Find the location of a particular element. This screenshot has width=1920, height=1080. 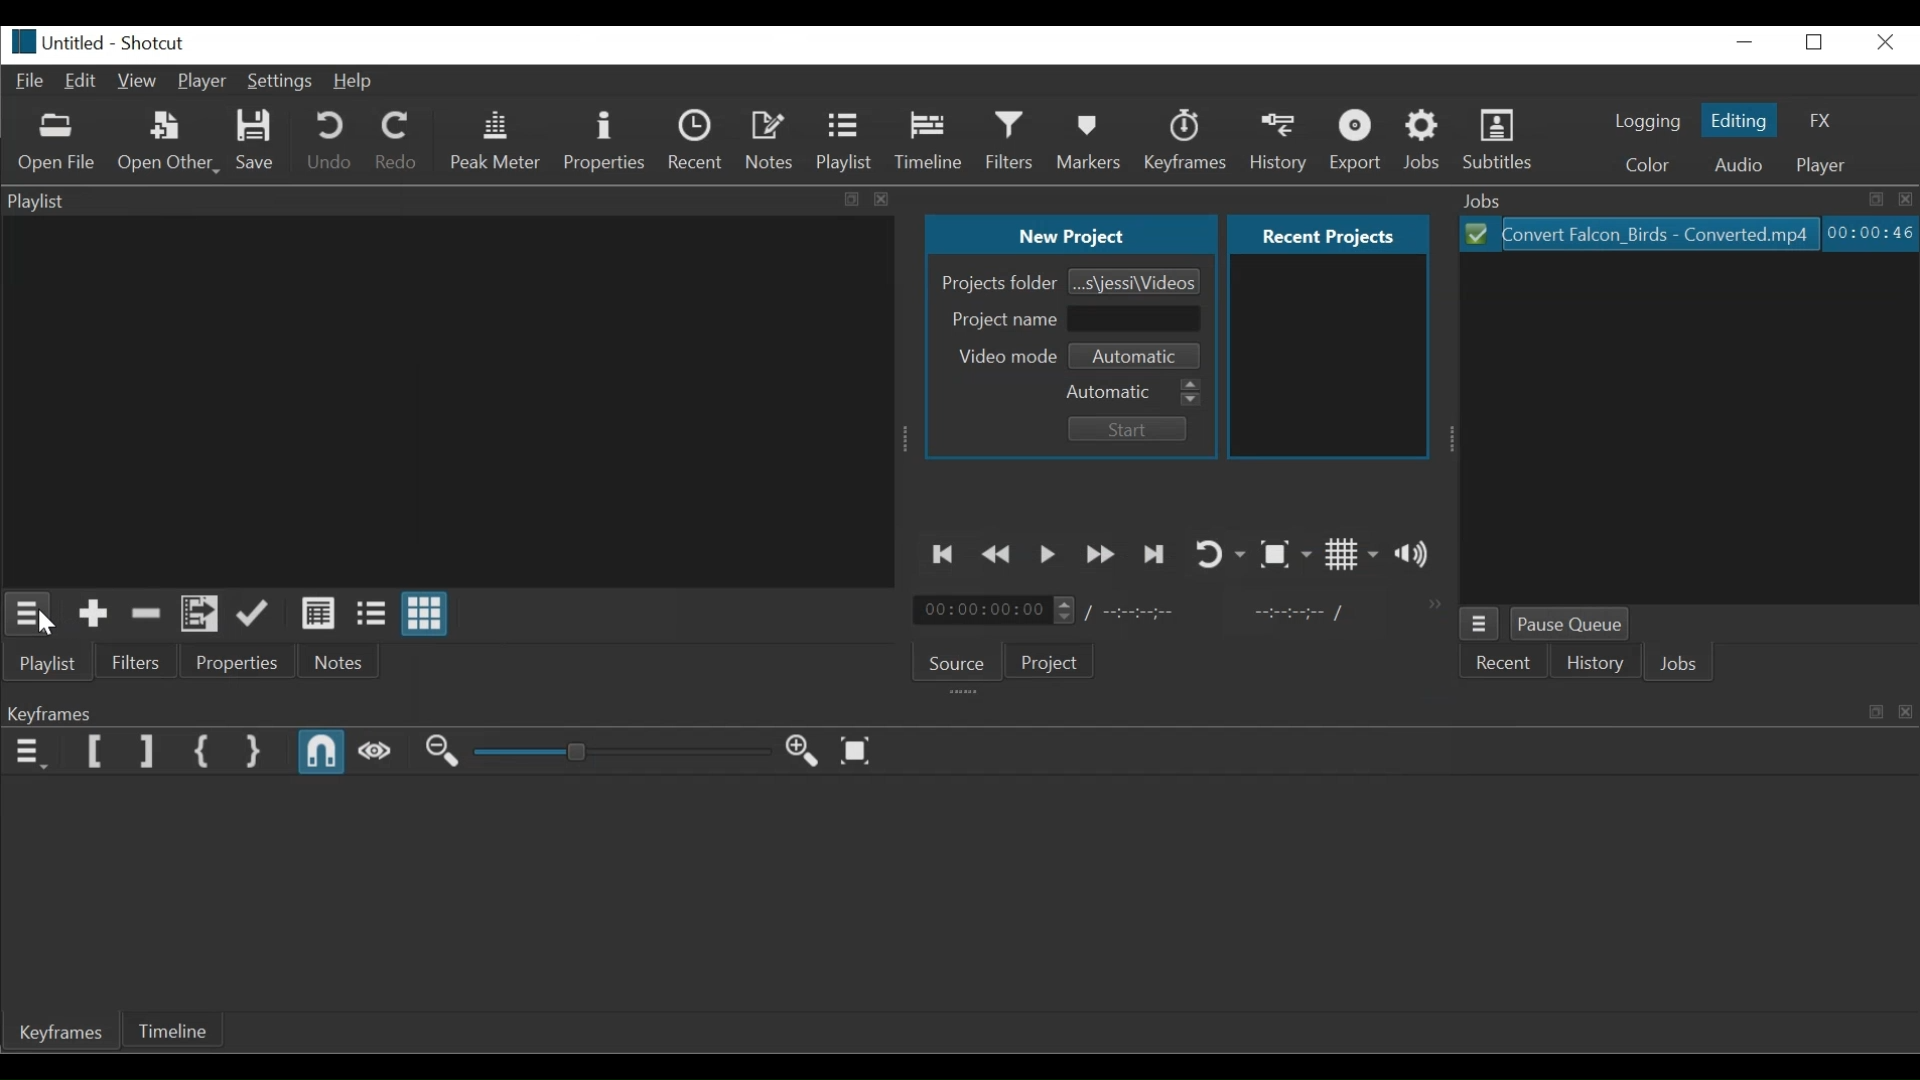

Redo is located at coordinates (398, 140).